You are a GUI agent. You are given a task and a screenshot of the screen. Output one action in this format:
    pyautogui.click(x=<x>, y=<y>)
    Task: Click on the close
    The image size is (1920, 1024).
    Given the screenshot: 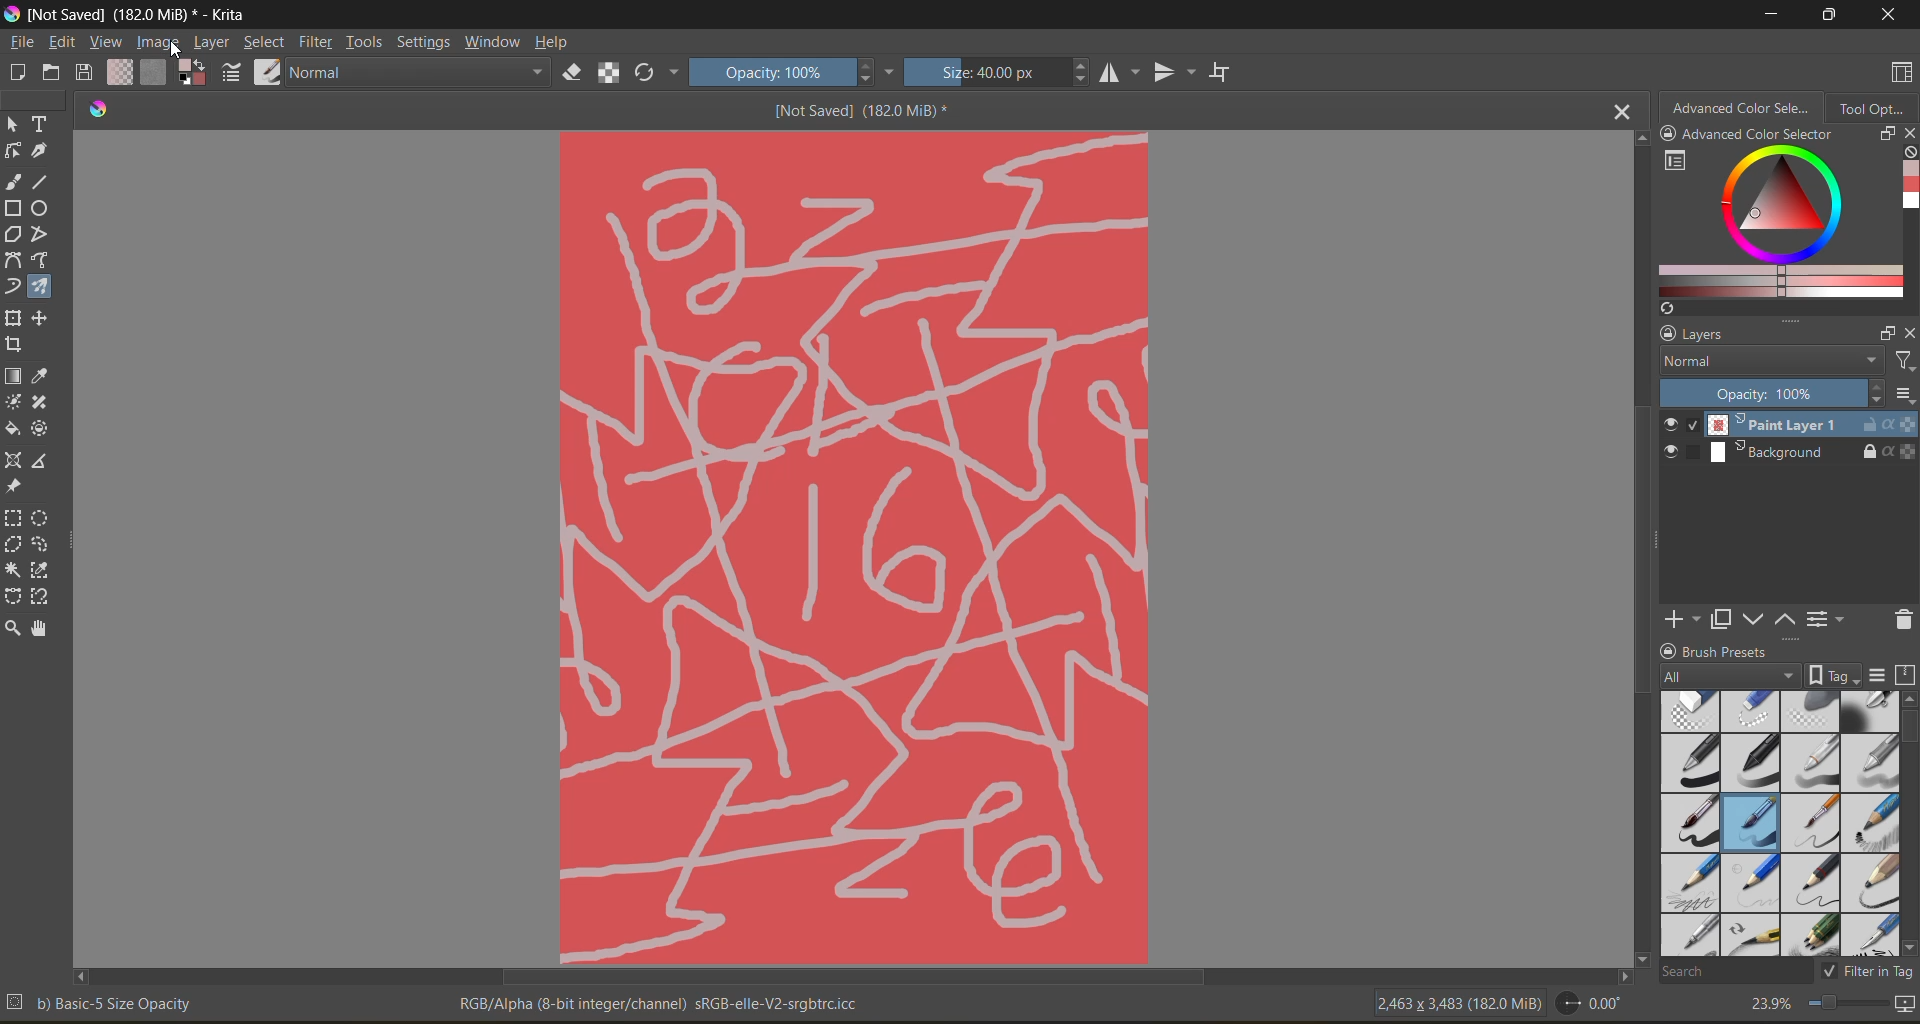 What is the action you would take?
    pyautogui.click(x=1891, y=16)
    